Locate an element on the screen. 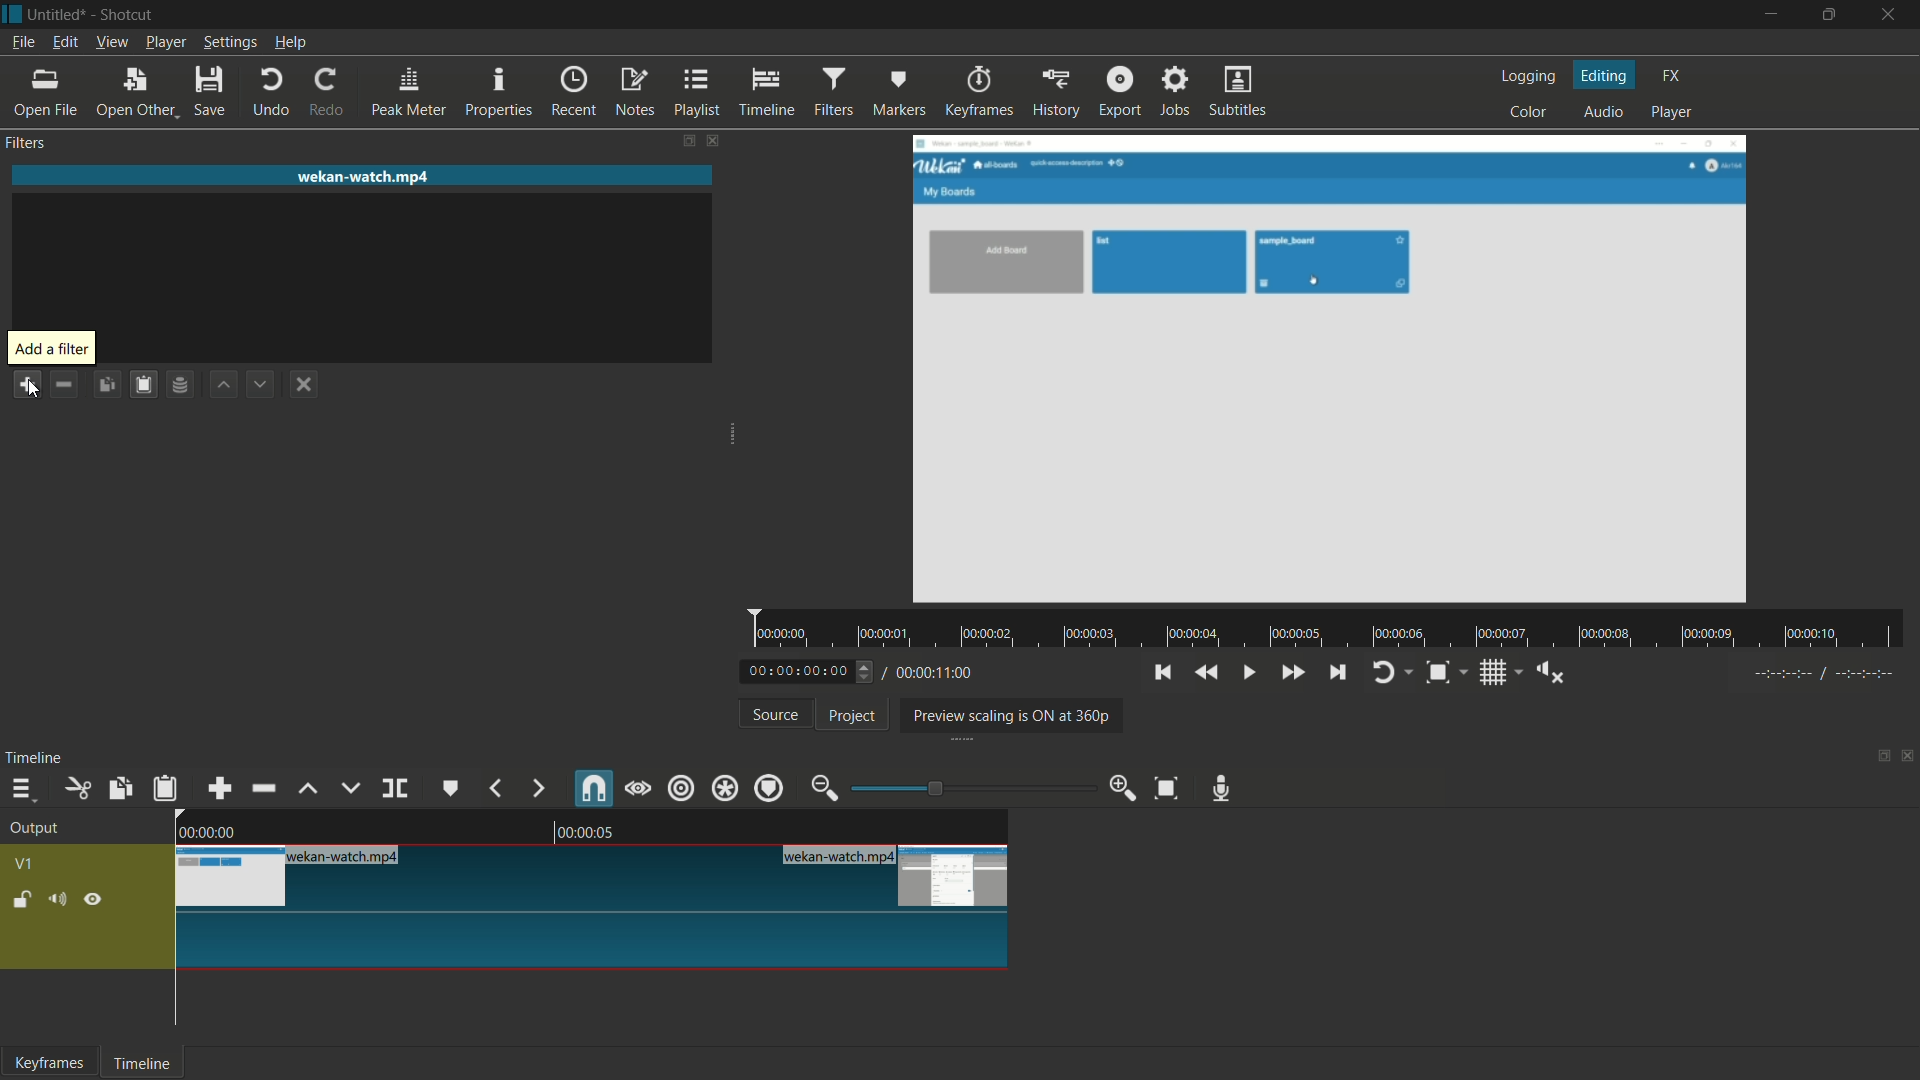 This screenshot has height=1080, width=1920. skip to the next point is located at coordinates (1339, 671).